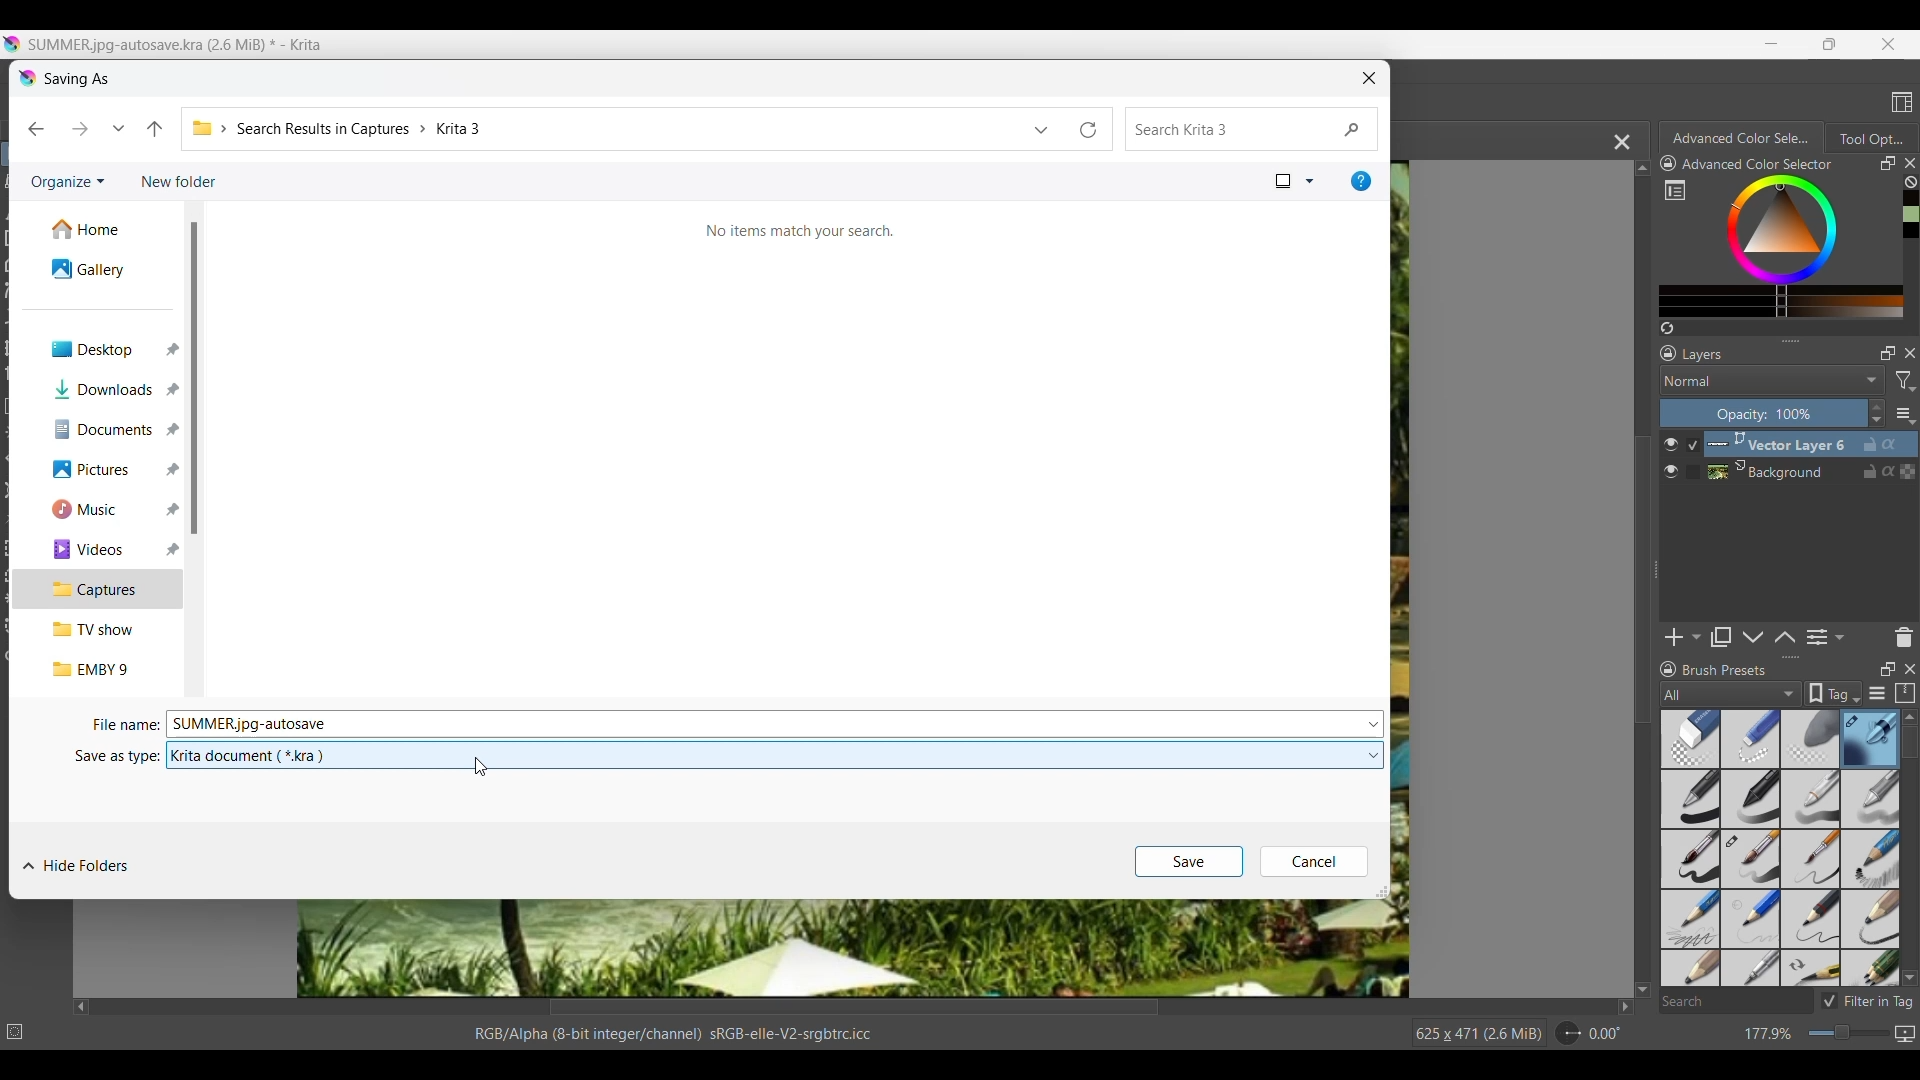 Image resolution: width=1920 pixels, height=1080 pixels. I want to click on Gallery folder, so click(102, 269).